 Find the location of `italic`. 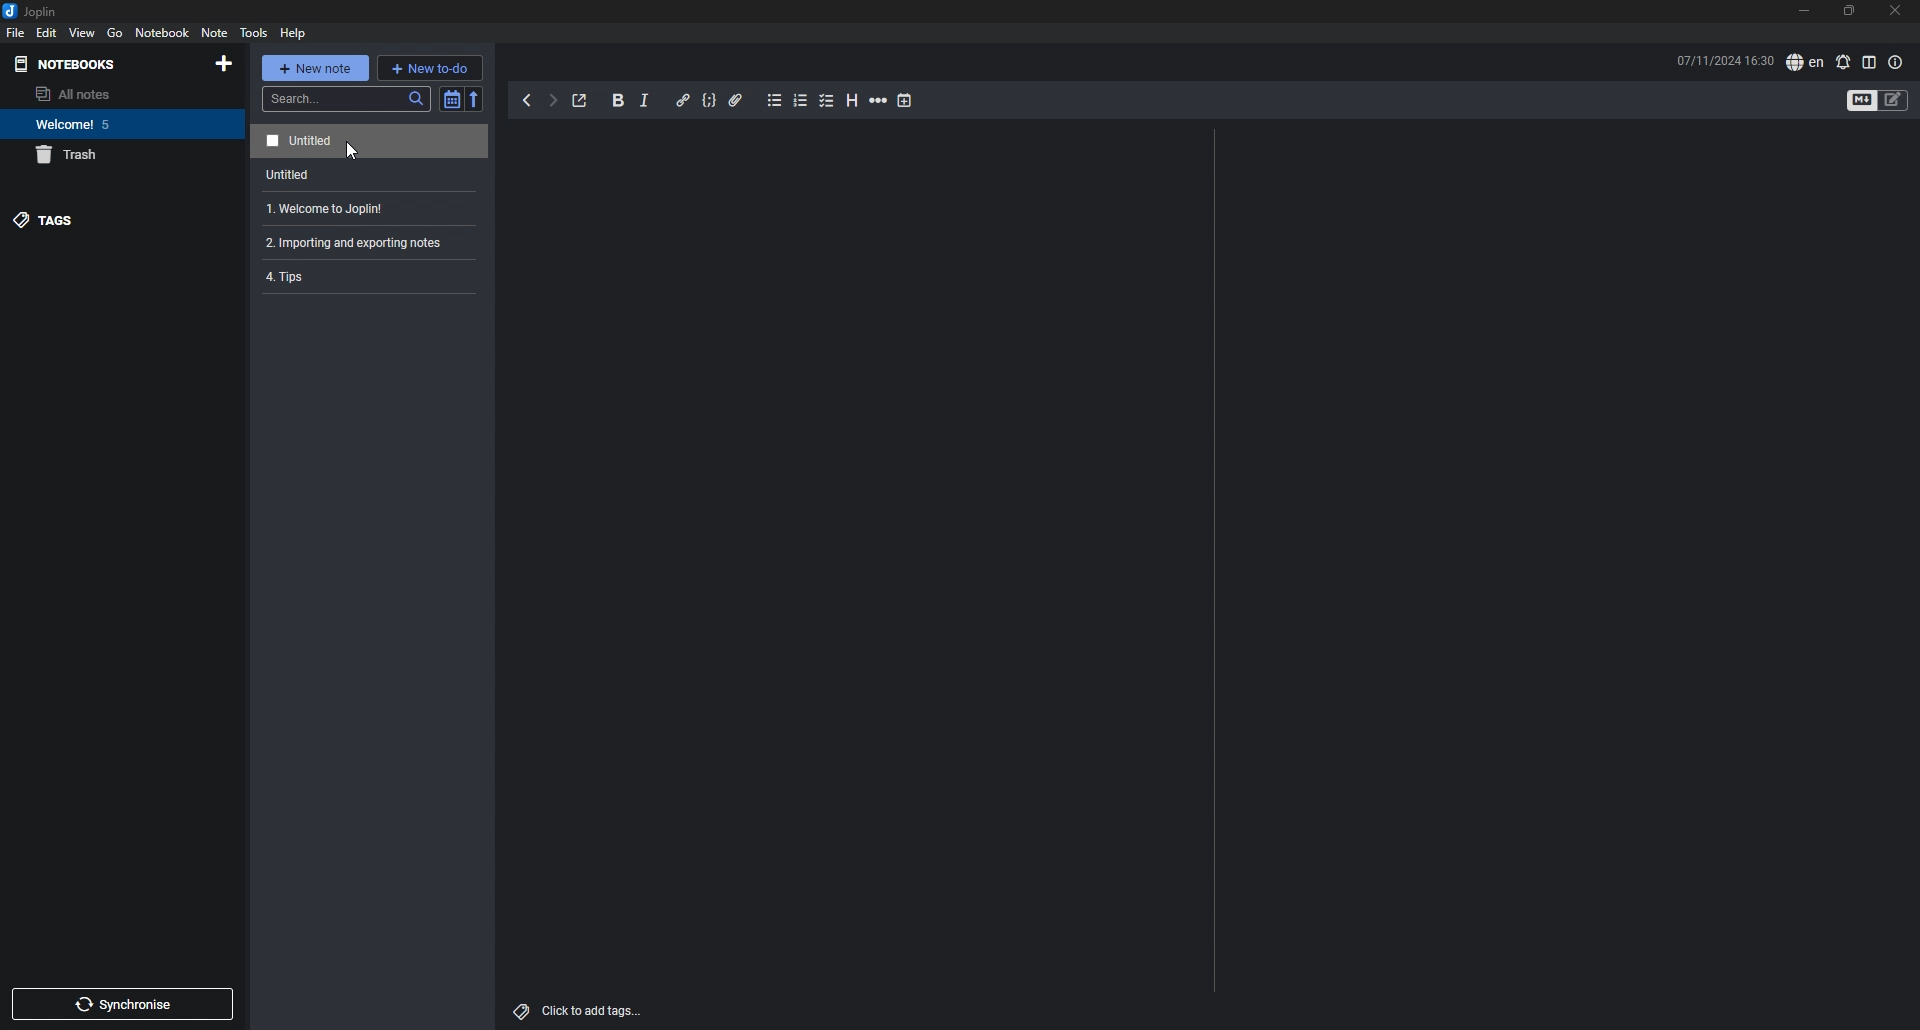

italic is located at coordinates (644, 102).